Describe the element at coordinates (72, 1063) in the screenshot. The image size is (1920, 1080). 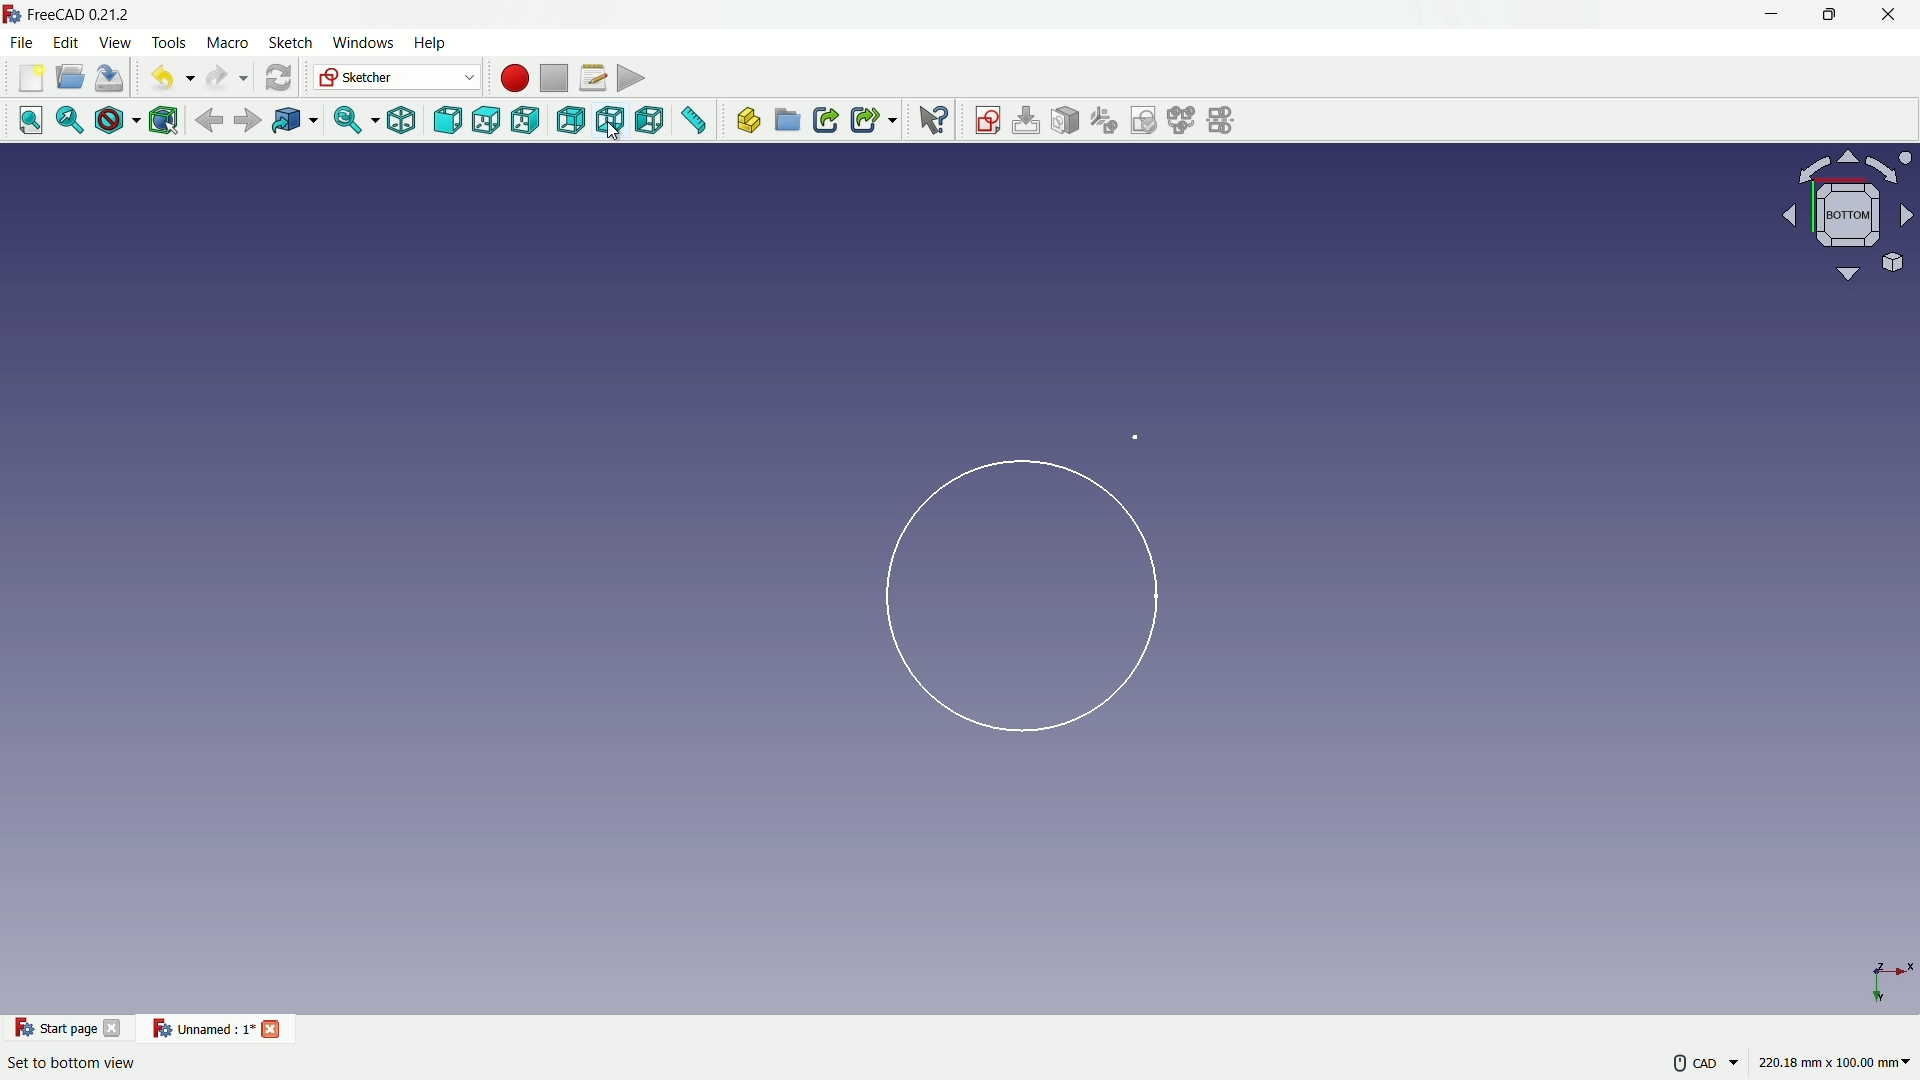
I see `set to bottom view` at that location.